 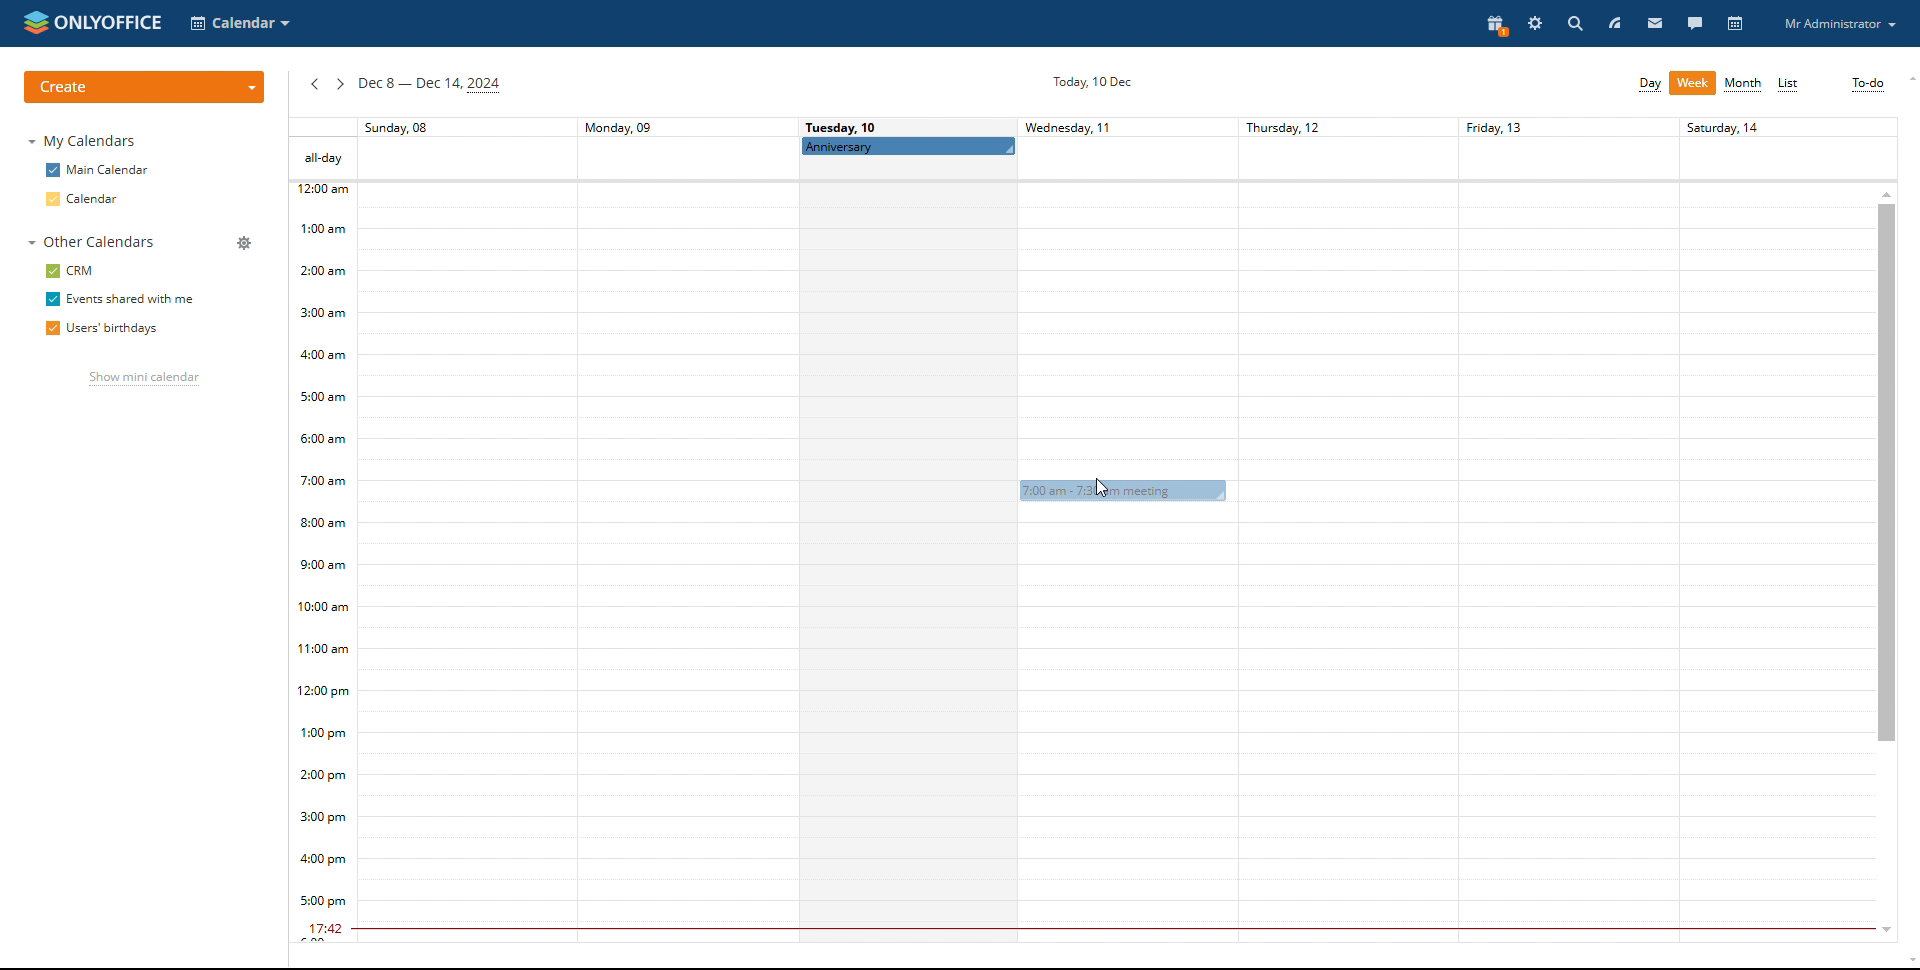 What do you see at coordinates (1105, 482) in the screenshot?
I see `cursor` at bounding box center [1105, 482].